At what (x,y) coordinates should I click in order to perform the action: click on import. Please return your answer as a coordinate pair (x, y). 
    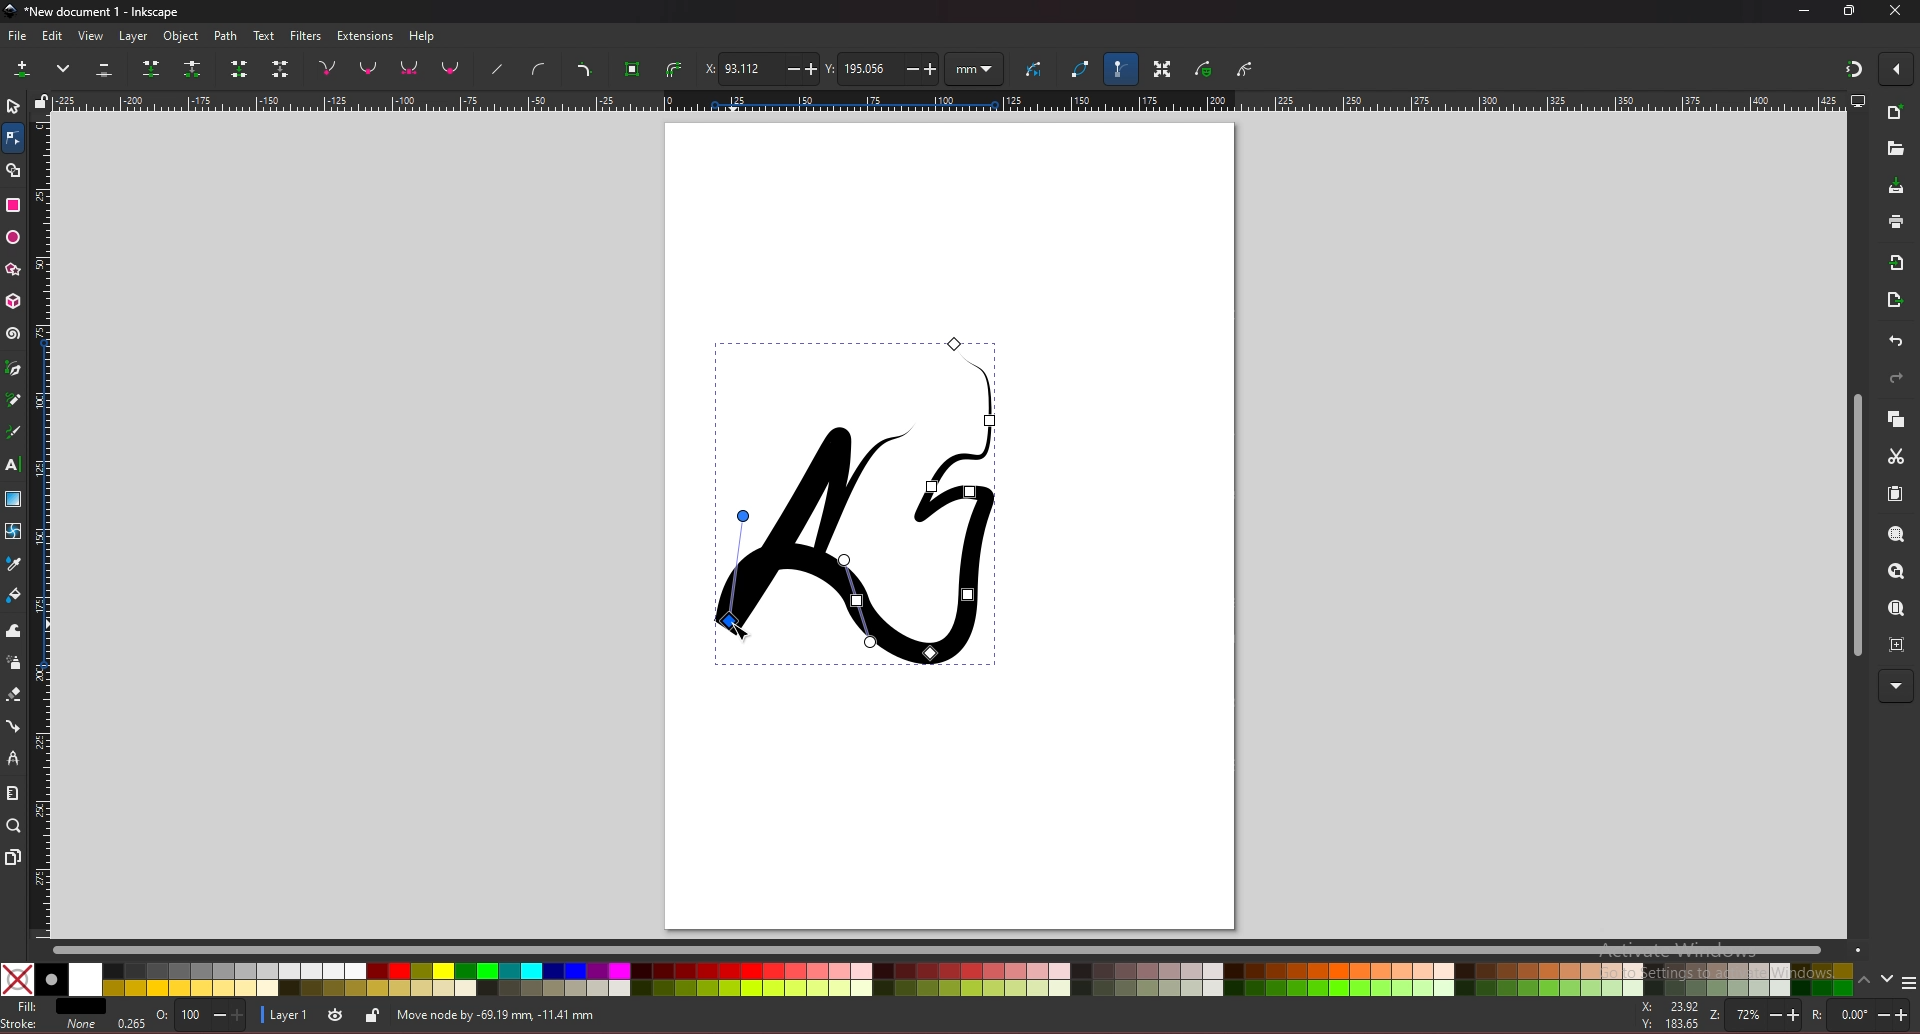
    Looking at the image, I should click on (1897, 263).